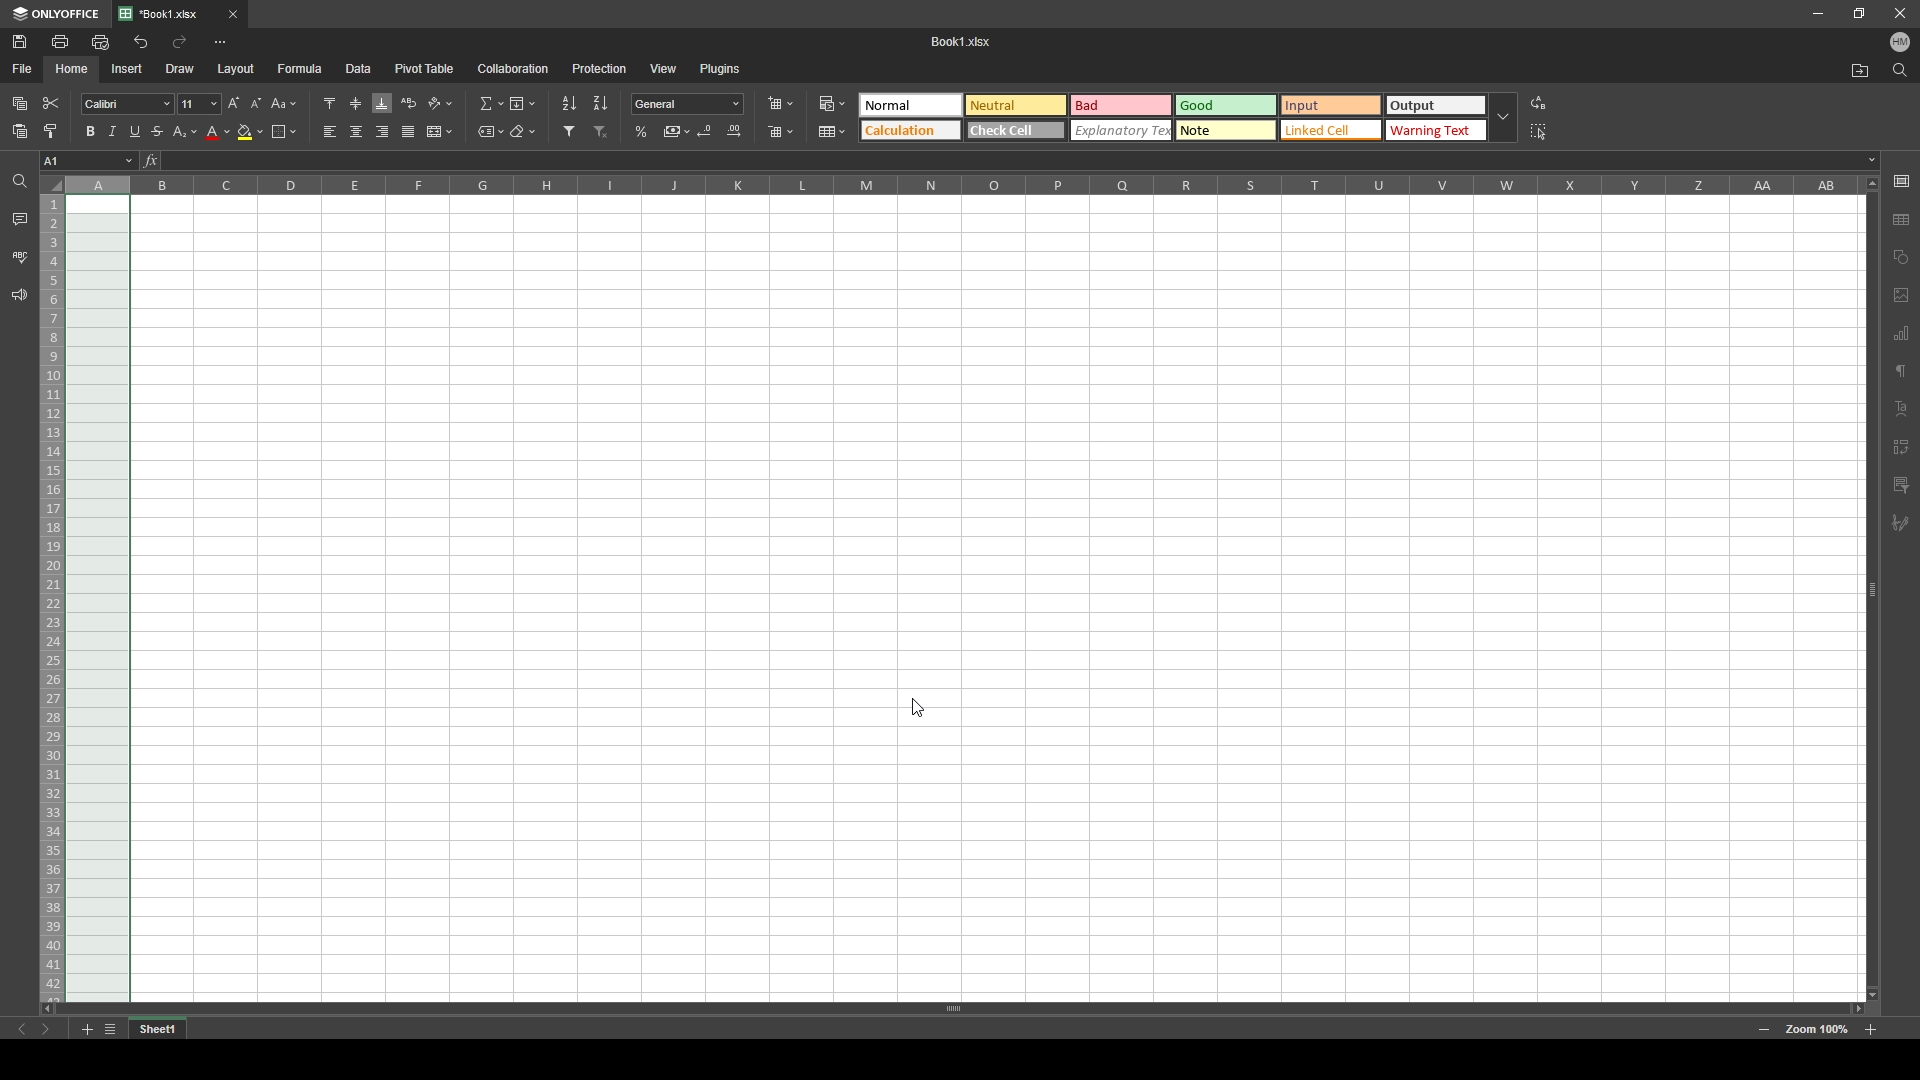 This screenshot has width=1920, height=1080. What do you see at coordinates (569, 103) in the screenshot?
I see `sort ascending` at bounding box center [569, 103].